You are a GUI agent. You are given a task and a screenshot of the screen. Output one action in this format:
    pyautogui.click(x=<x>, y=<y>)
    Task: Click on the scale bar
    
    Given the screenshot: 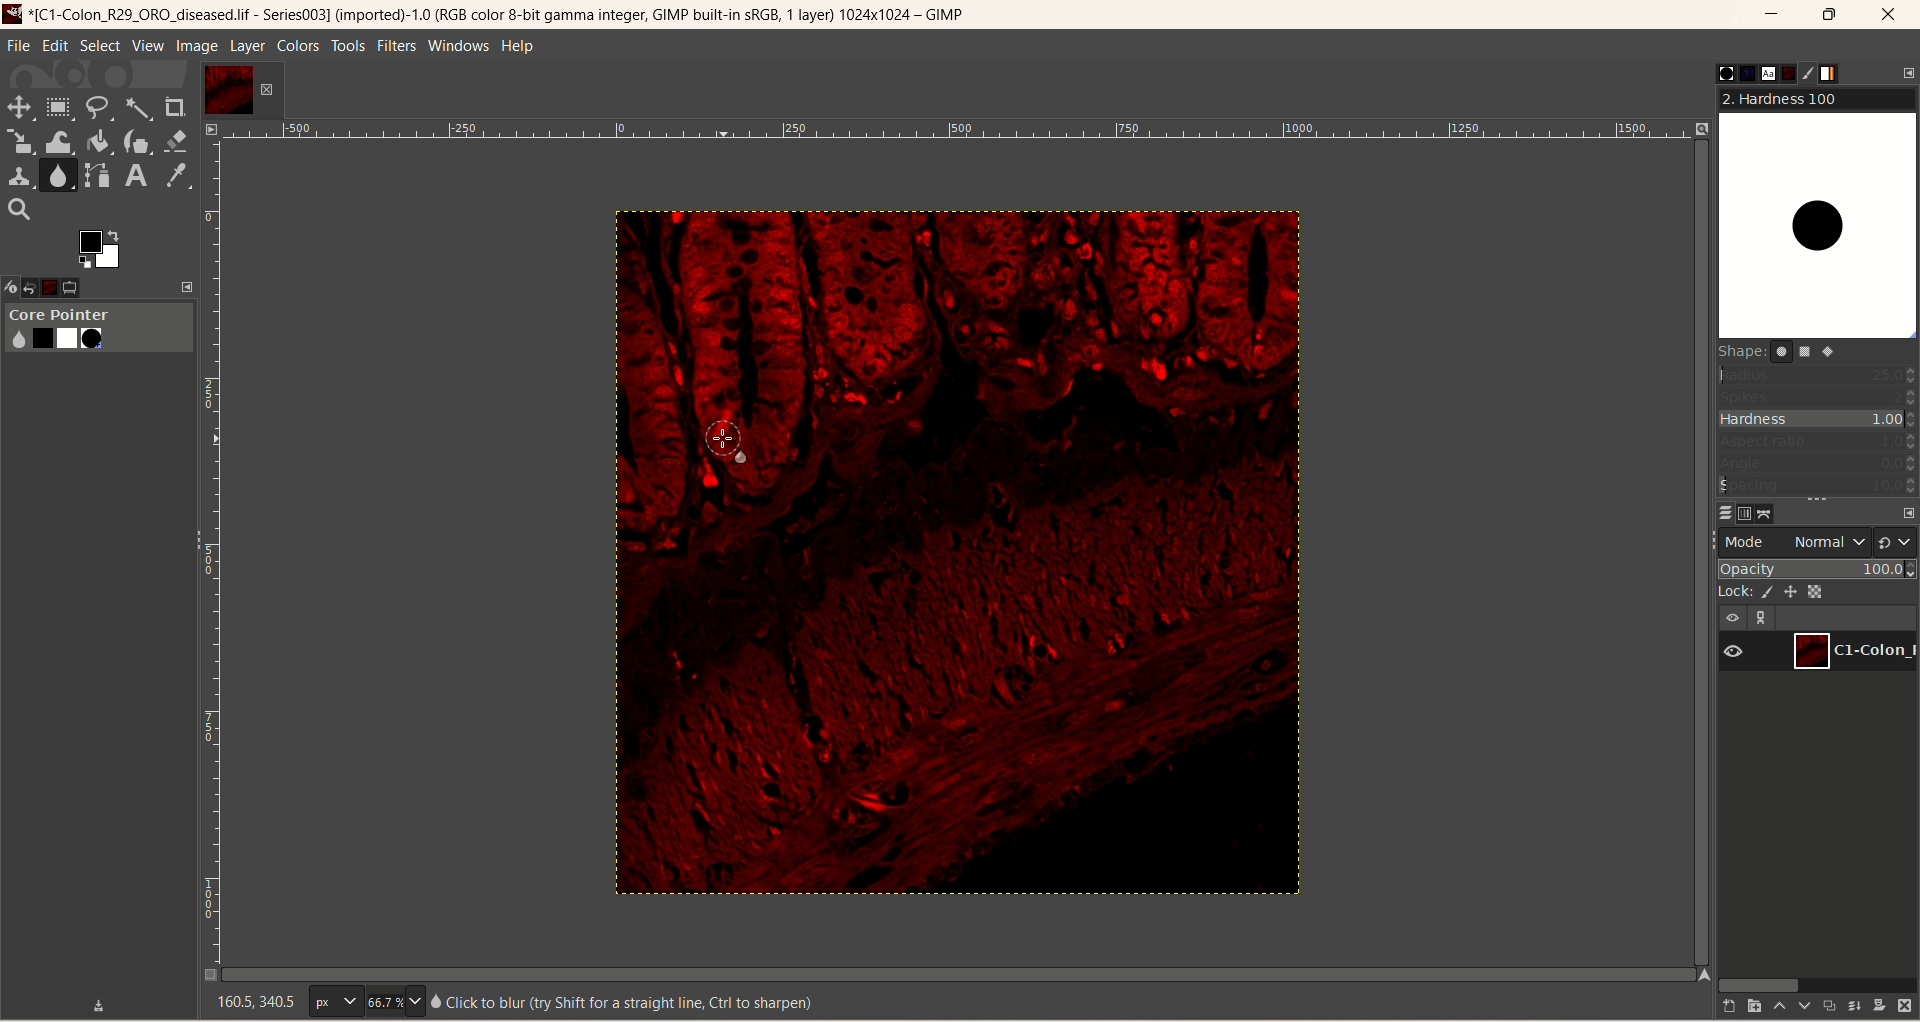 What is the action you would take?
    pyautogui.click(x=209, y=558)
    